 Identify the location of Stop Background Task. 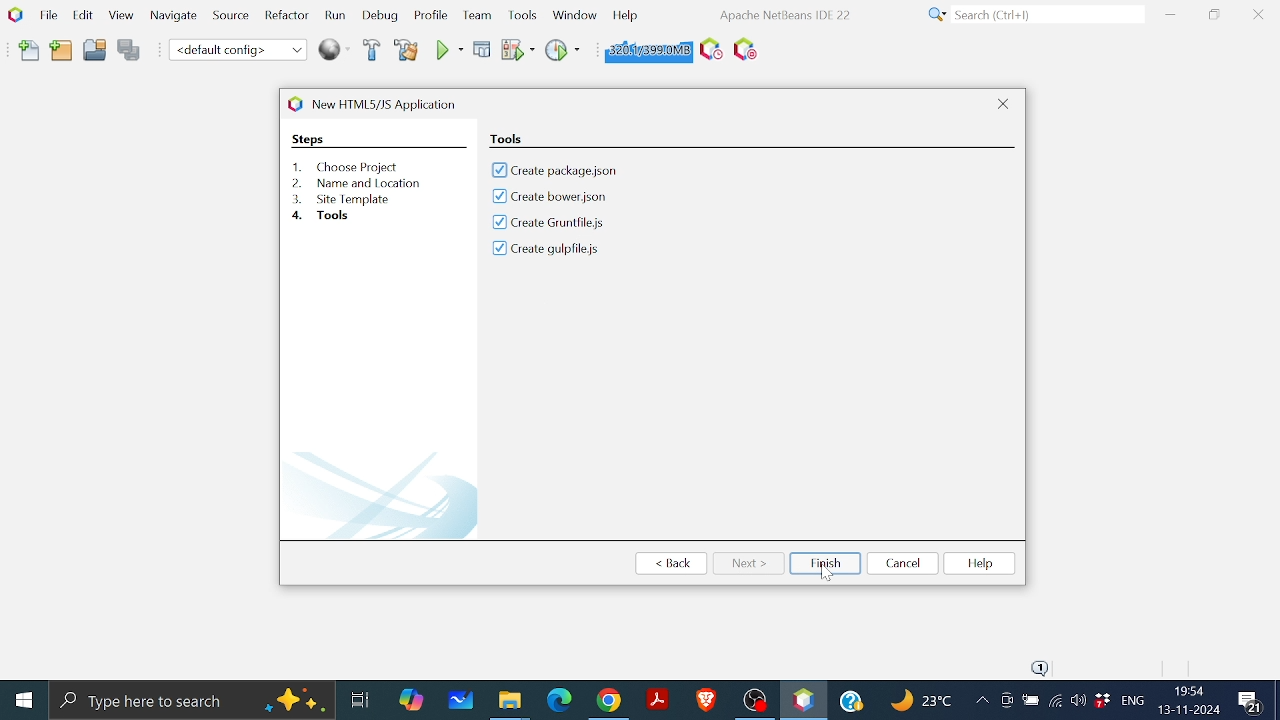
(744, 50).